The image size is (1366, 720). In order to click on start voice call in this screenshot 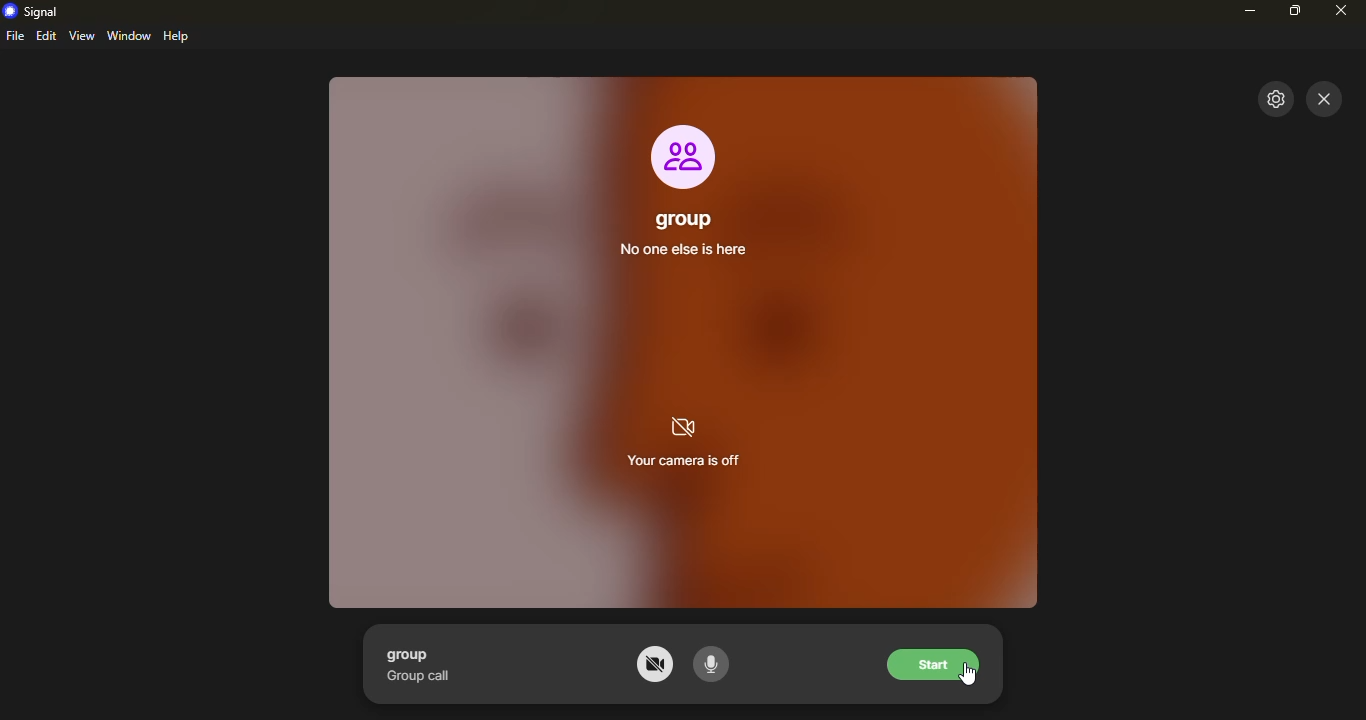, I will do `click(937, 663)`.